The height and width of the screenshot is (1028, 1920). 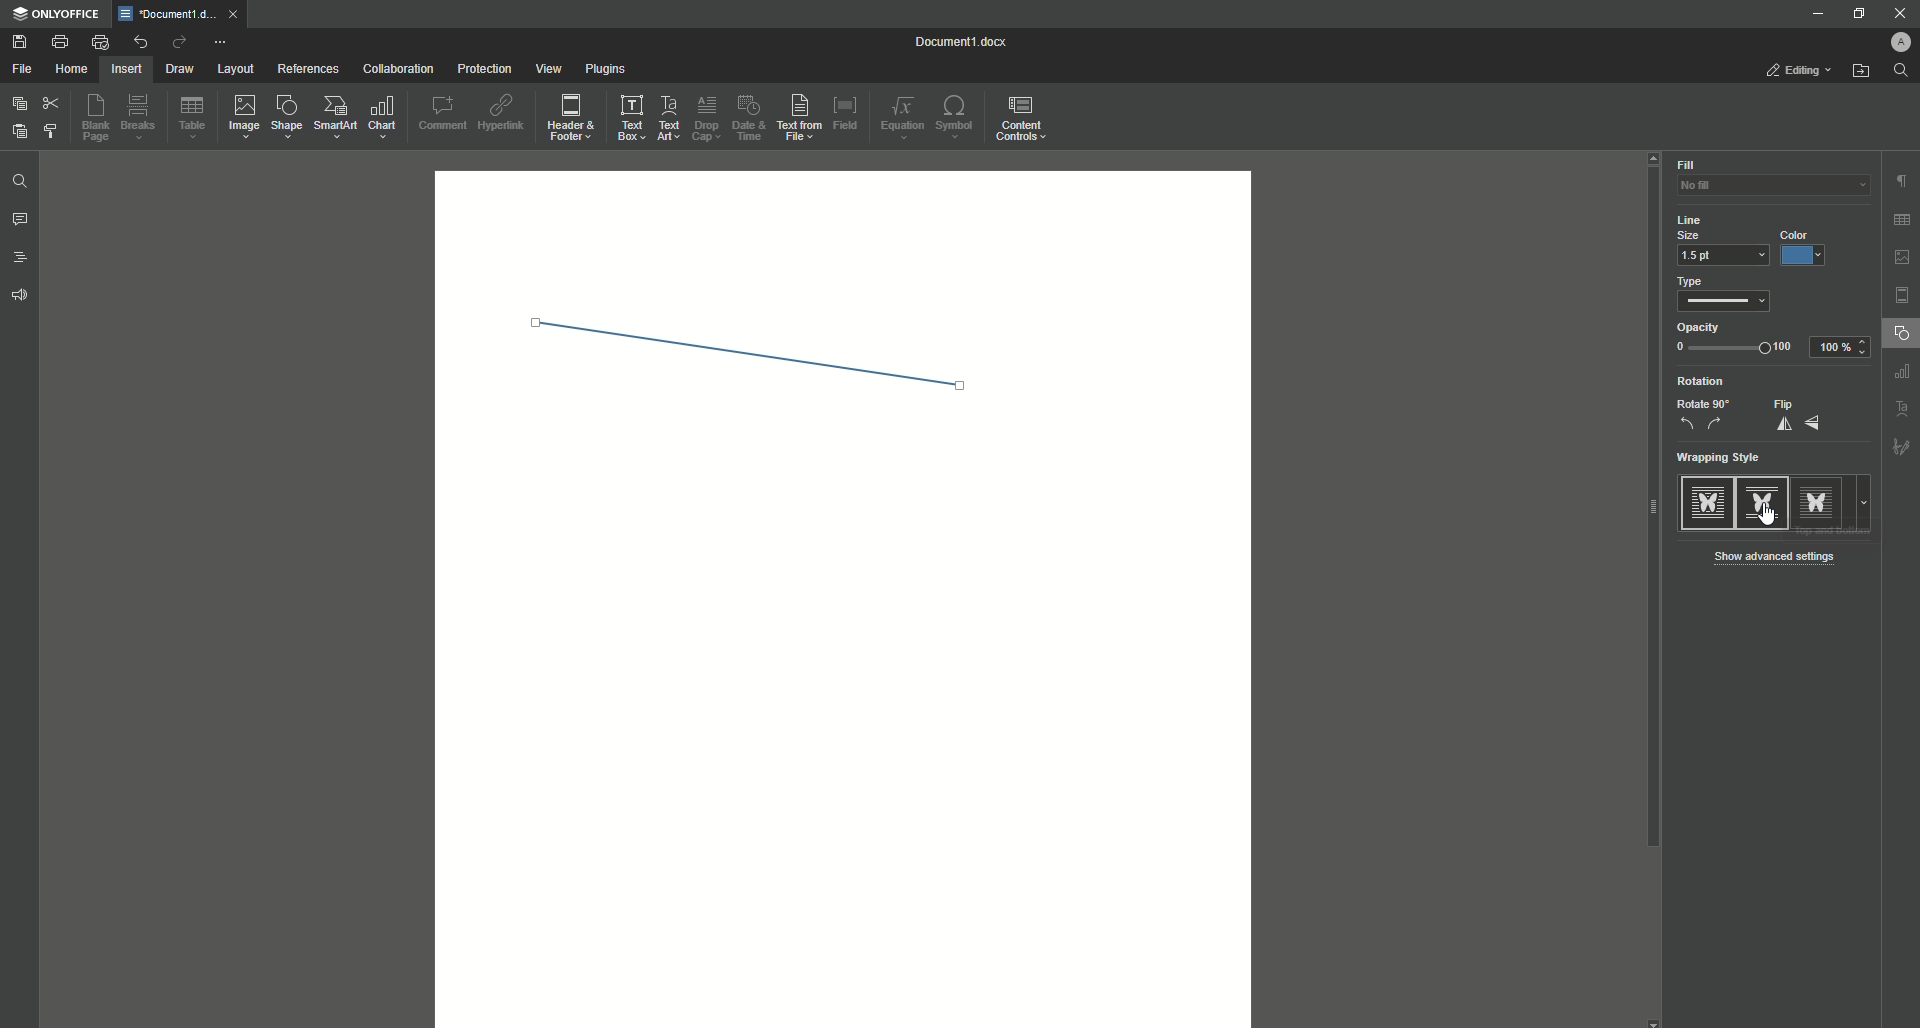 What do you see at coordinates (630, 117) in the screenshot?
I see `Text Box` at bounding box center [630, 117].